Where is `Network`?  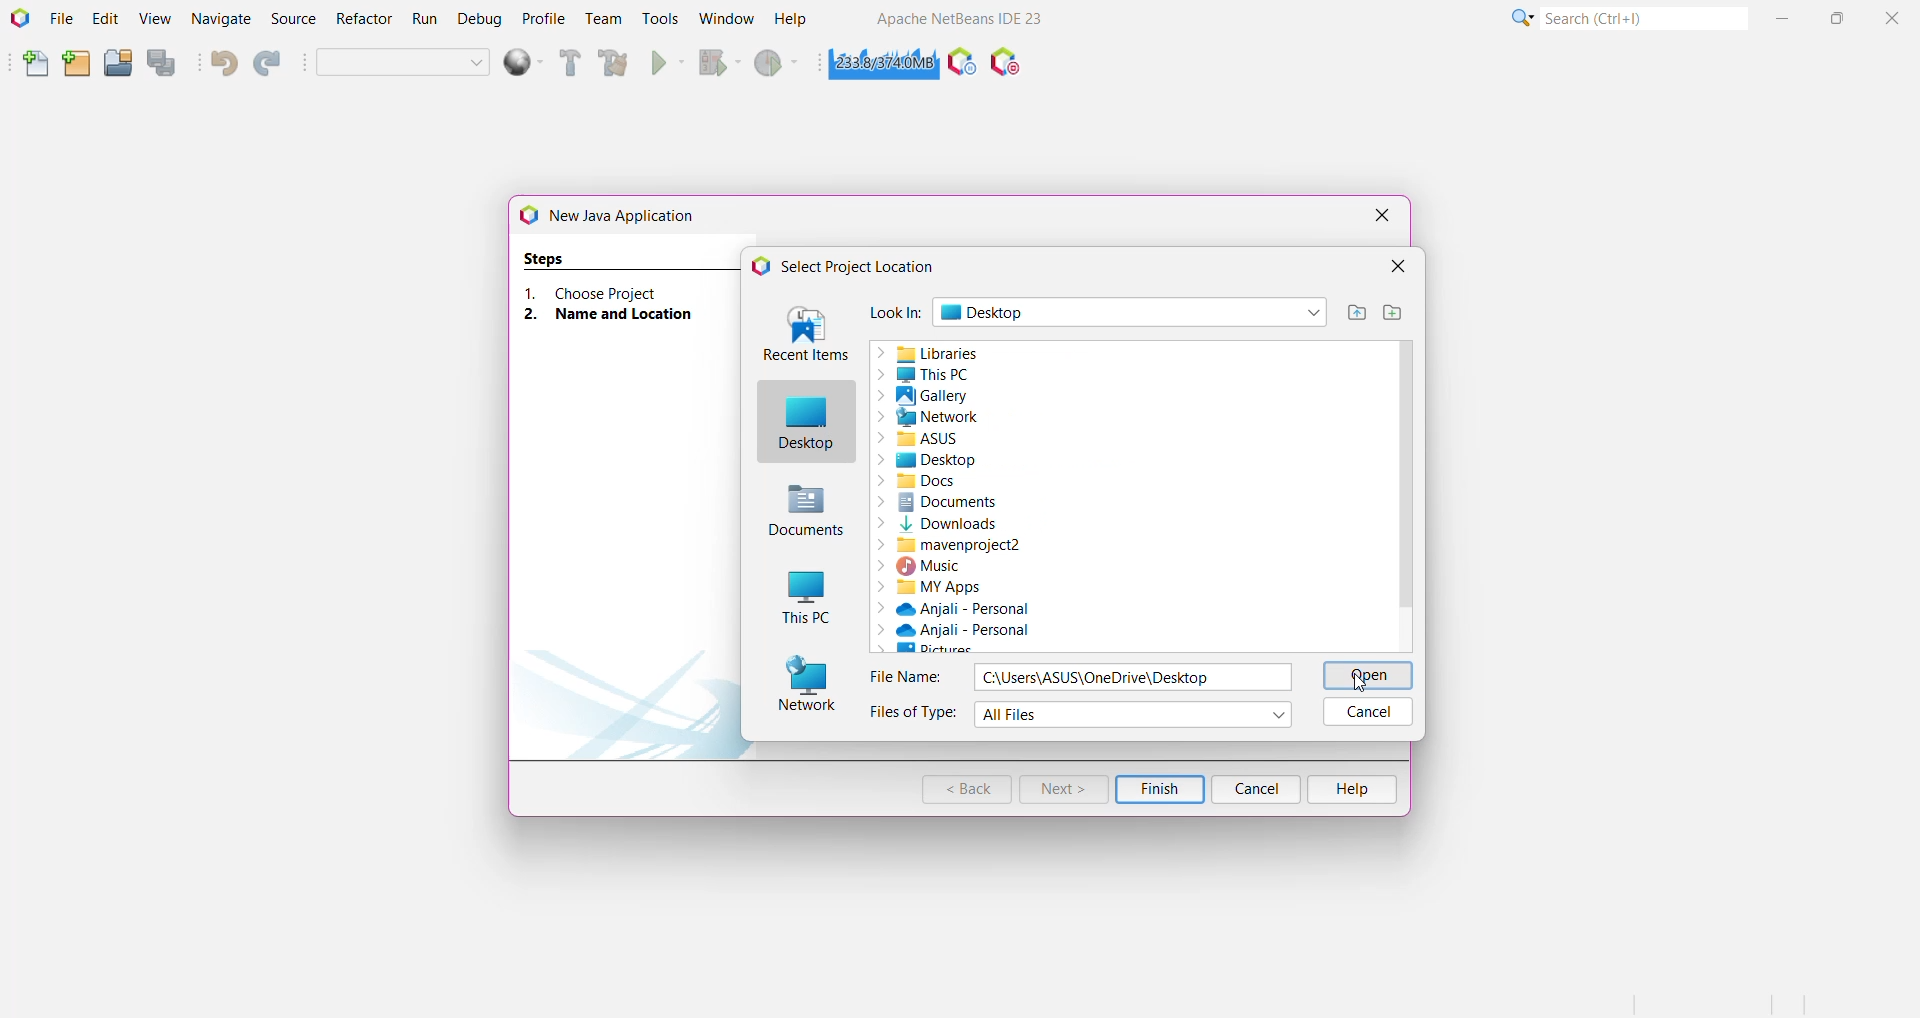 Network is located at coordinates (805, 686).